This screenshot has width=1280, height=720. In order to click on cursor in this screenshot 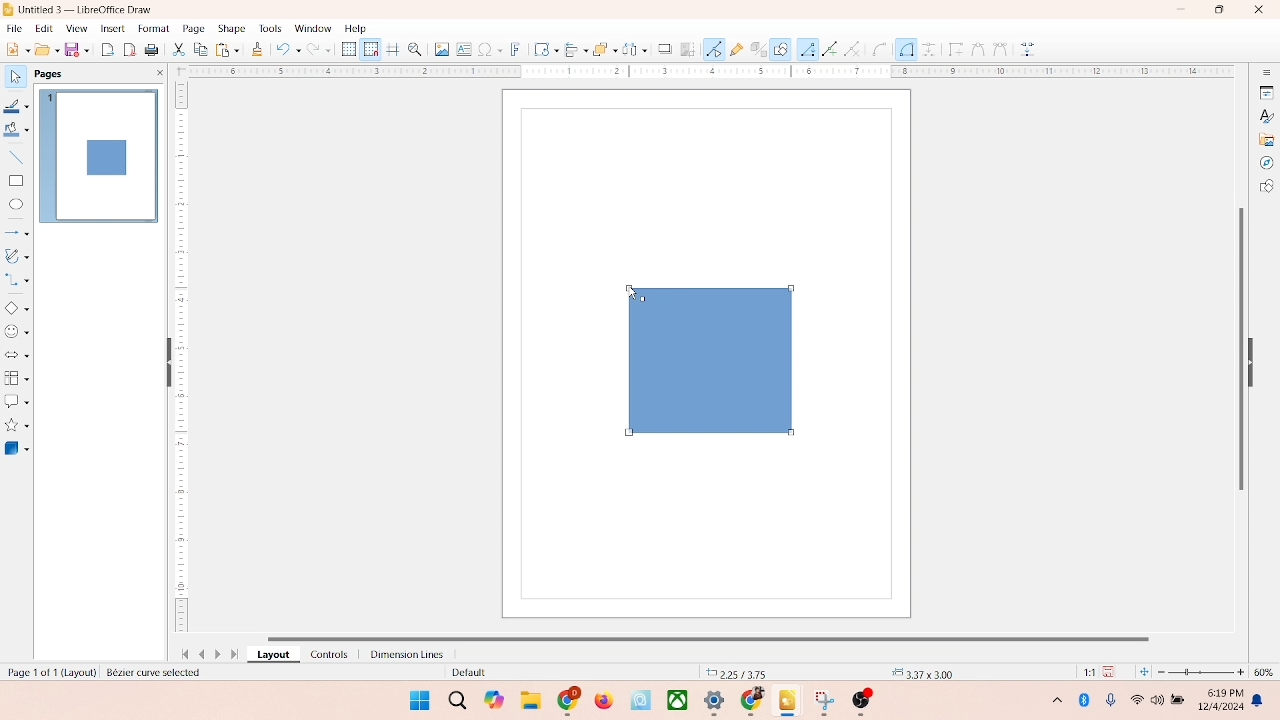, I will do `click(628, 290)`.